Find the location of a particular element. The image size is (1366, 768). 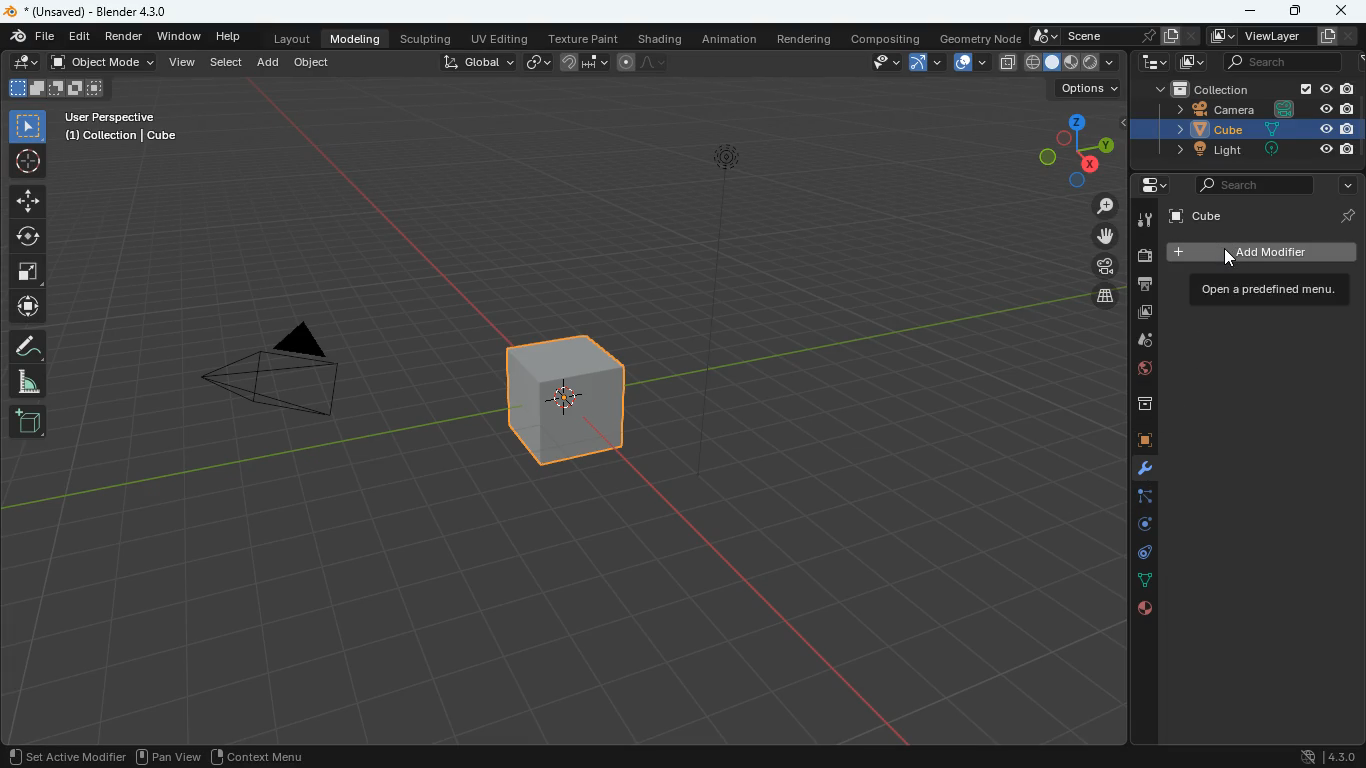

add modifier is located at coordinates (1258, 252).